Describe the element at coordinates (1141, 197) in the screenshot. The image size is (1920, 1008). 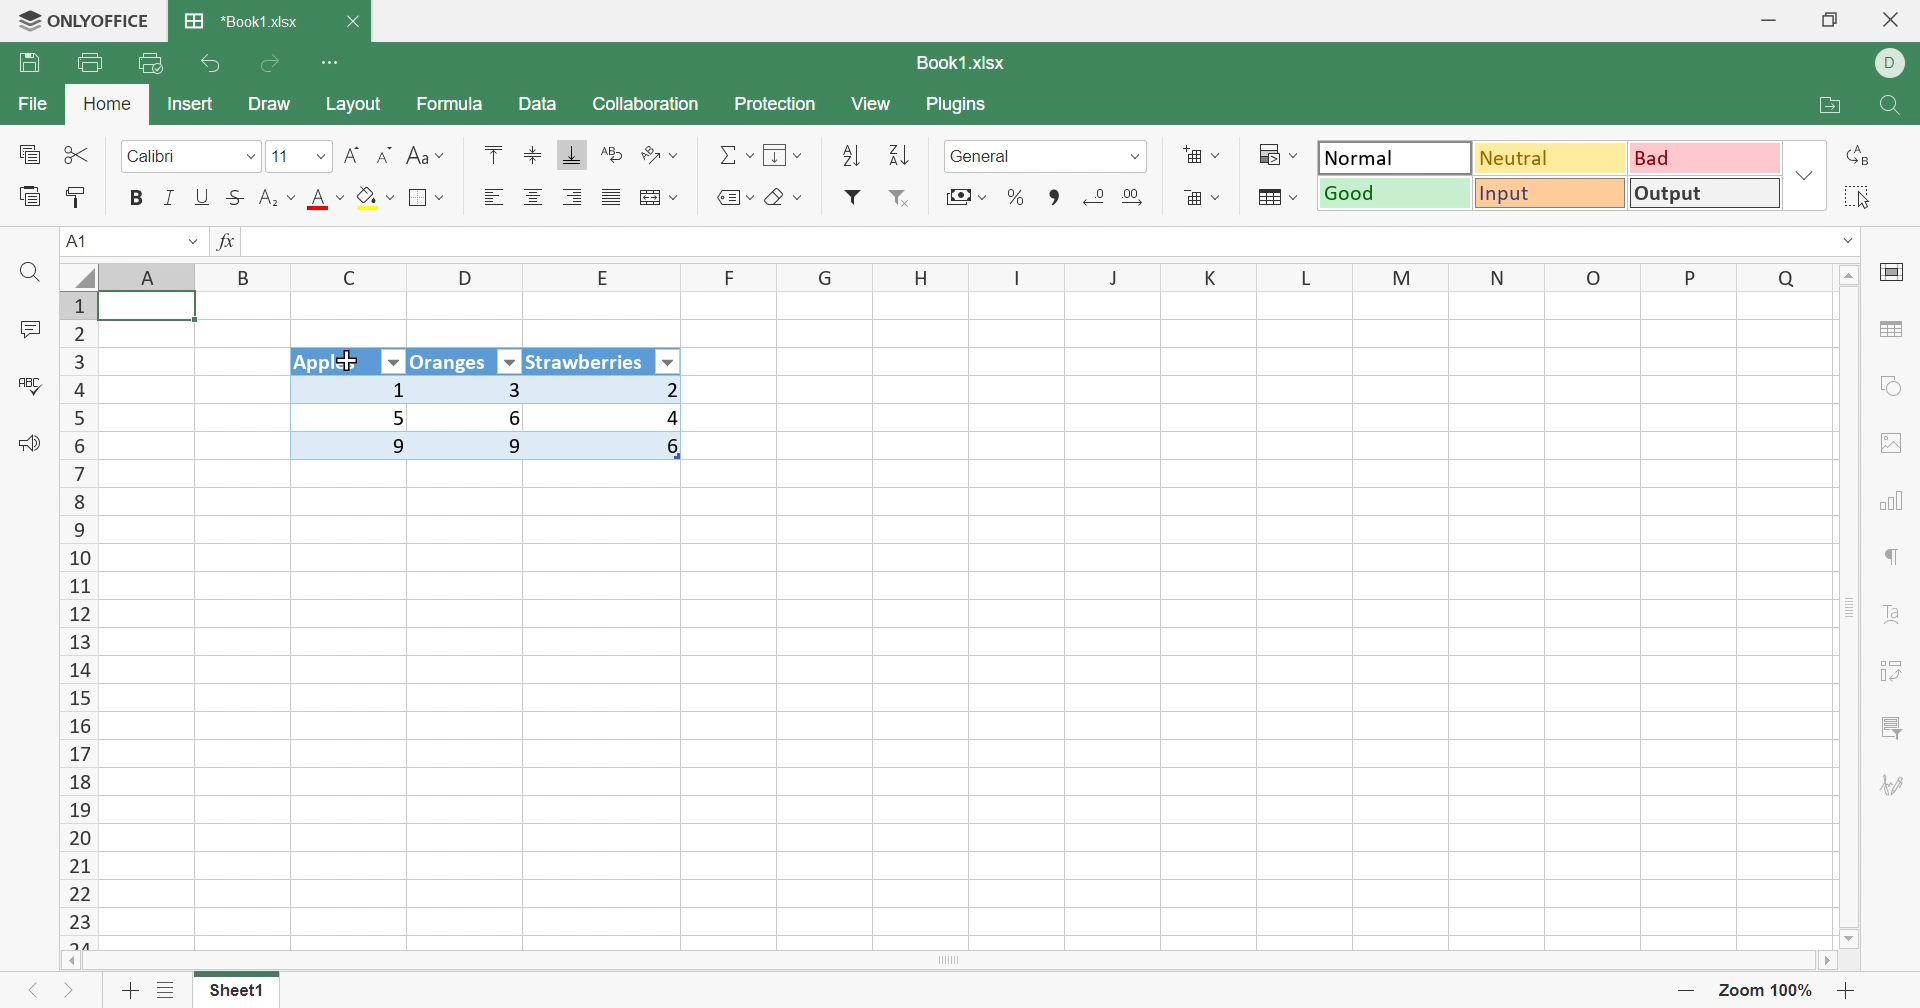
I see `Increase decimals` at that location.